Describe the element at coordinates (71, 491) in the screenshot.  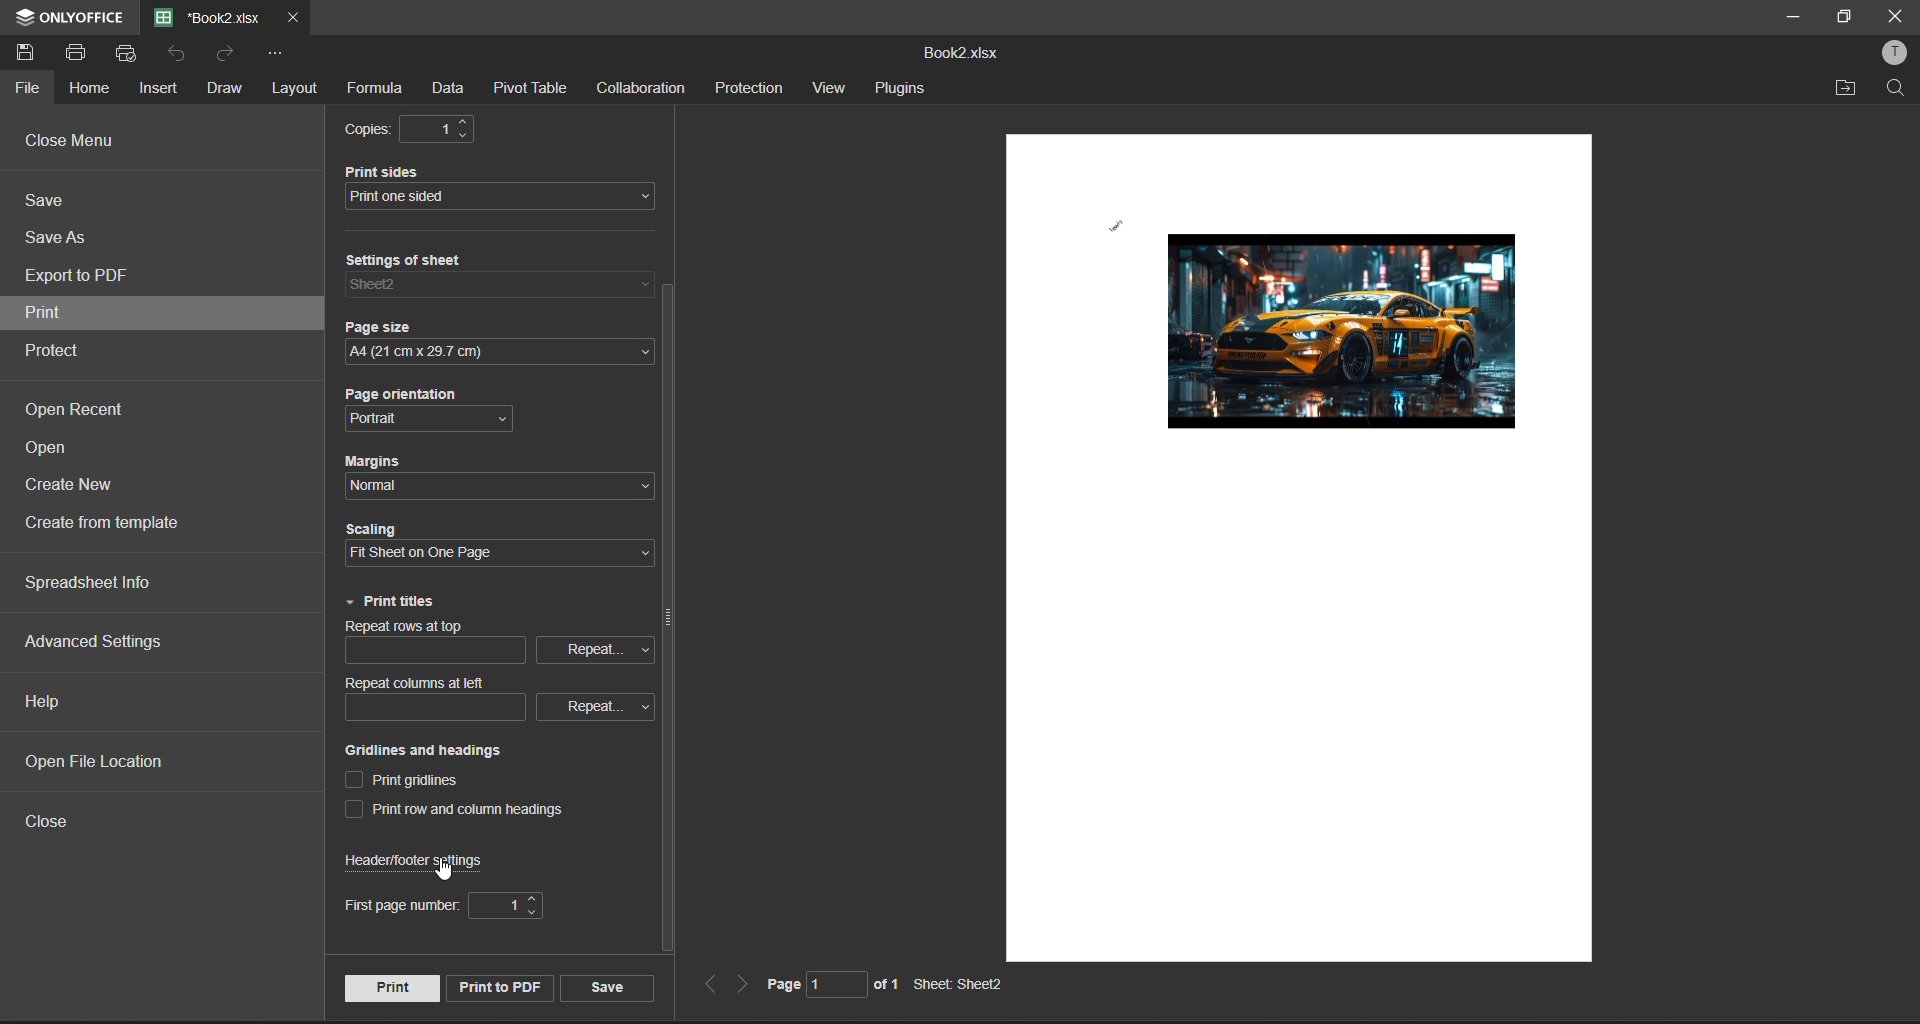
I see `create new` at that location.